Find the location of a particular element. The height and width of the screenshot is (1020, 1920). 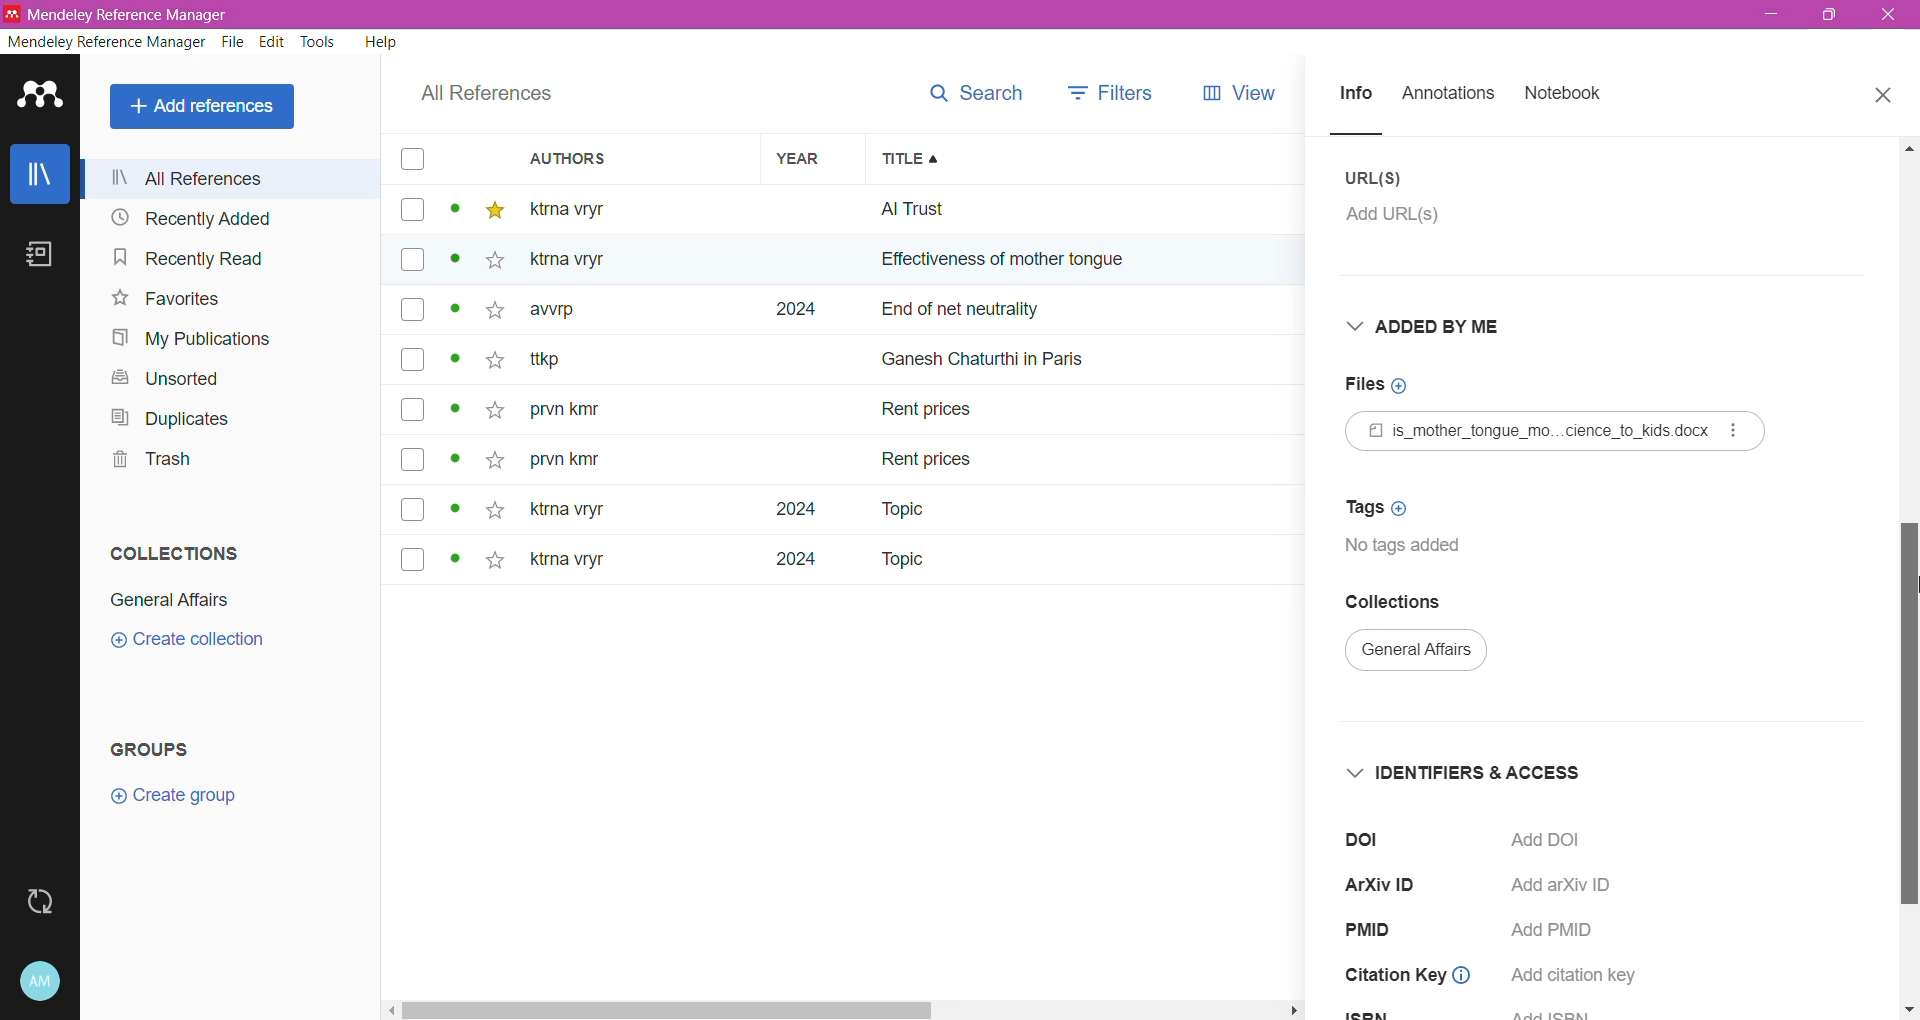

Unsorted is located at coordinates (173, 380).